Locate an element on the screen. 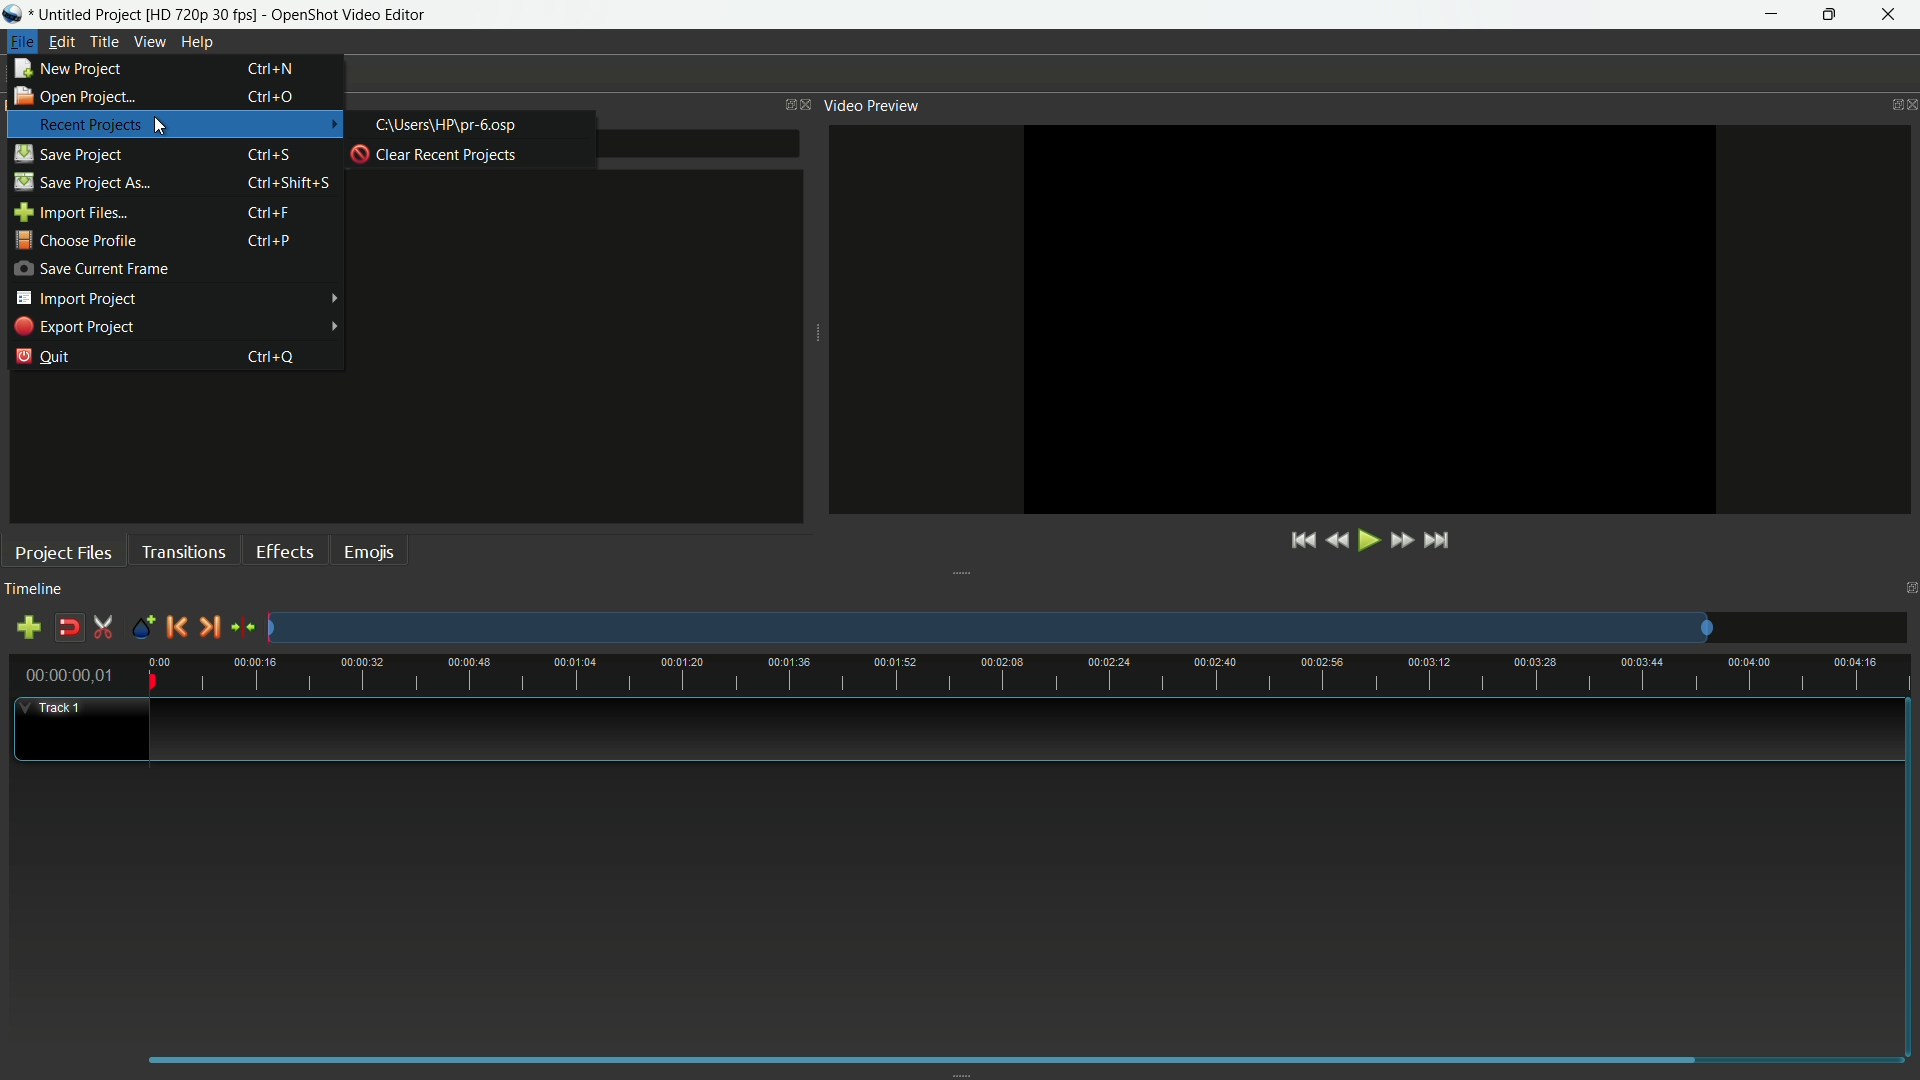 Image resolution: width=1920 pixels, height=1080 pixels. open project is located at coordinates (73, 95).